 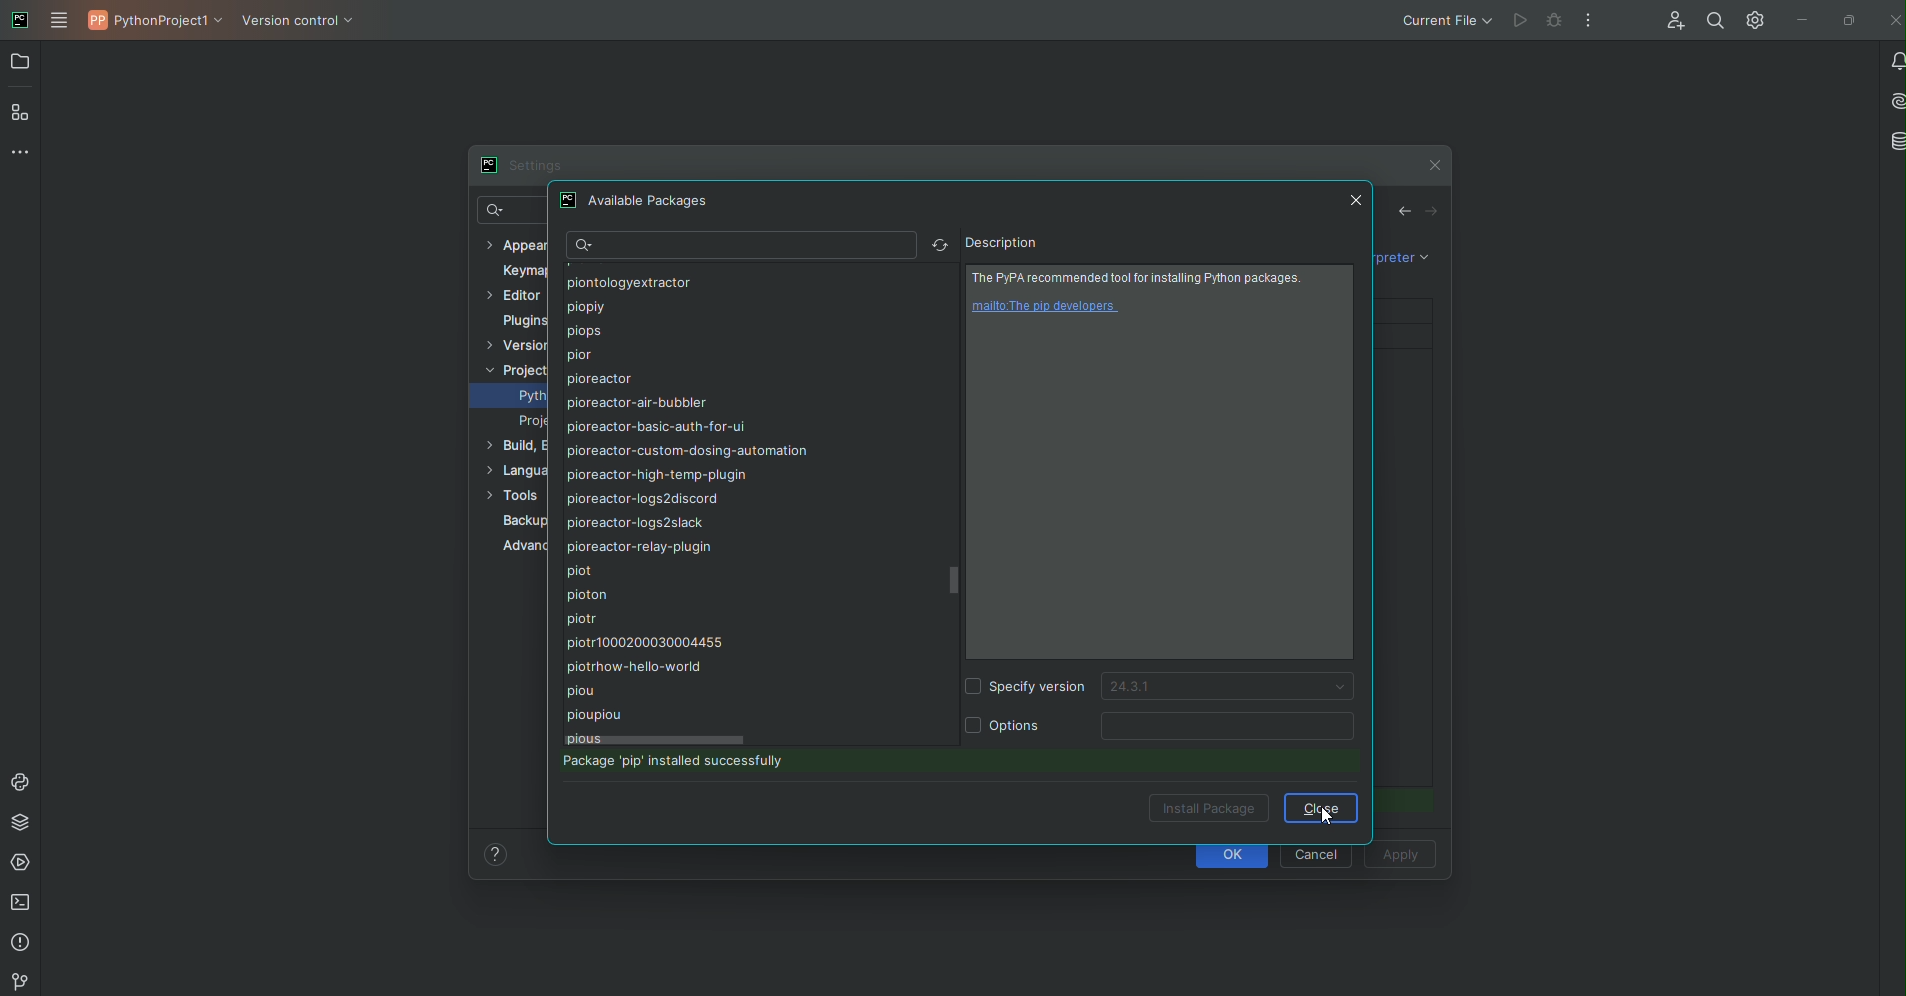 What do you see at coordinates (304, 27) in the screenshot?
I see `Version Control` at bounding box center [304, 27].